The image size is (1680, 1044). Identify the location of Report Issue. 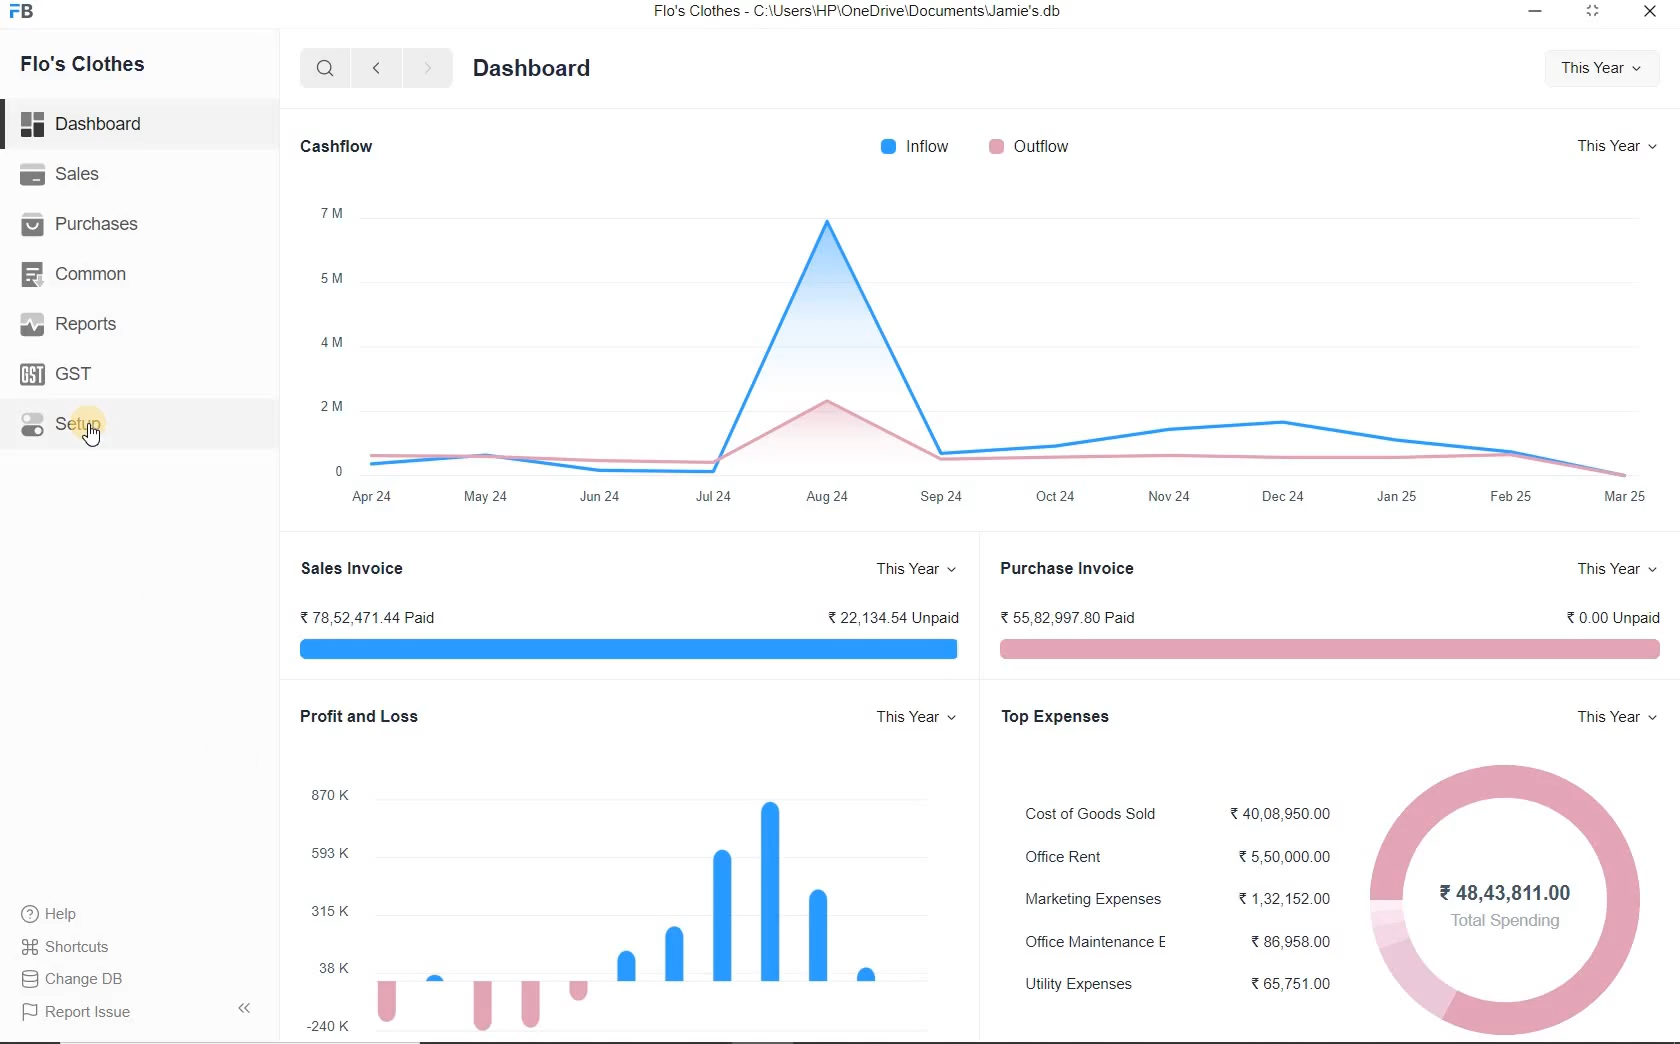
(76, 1012).